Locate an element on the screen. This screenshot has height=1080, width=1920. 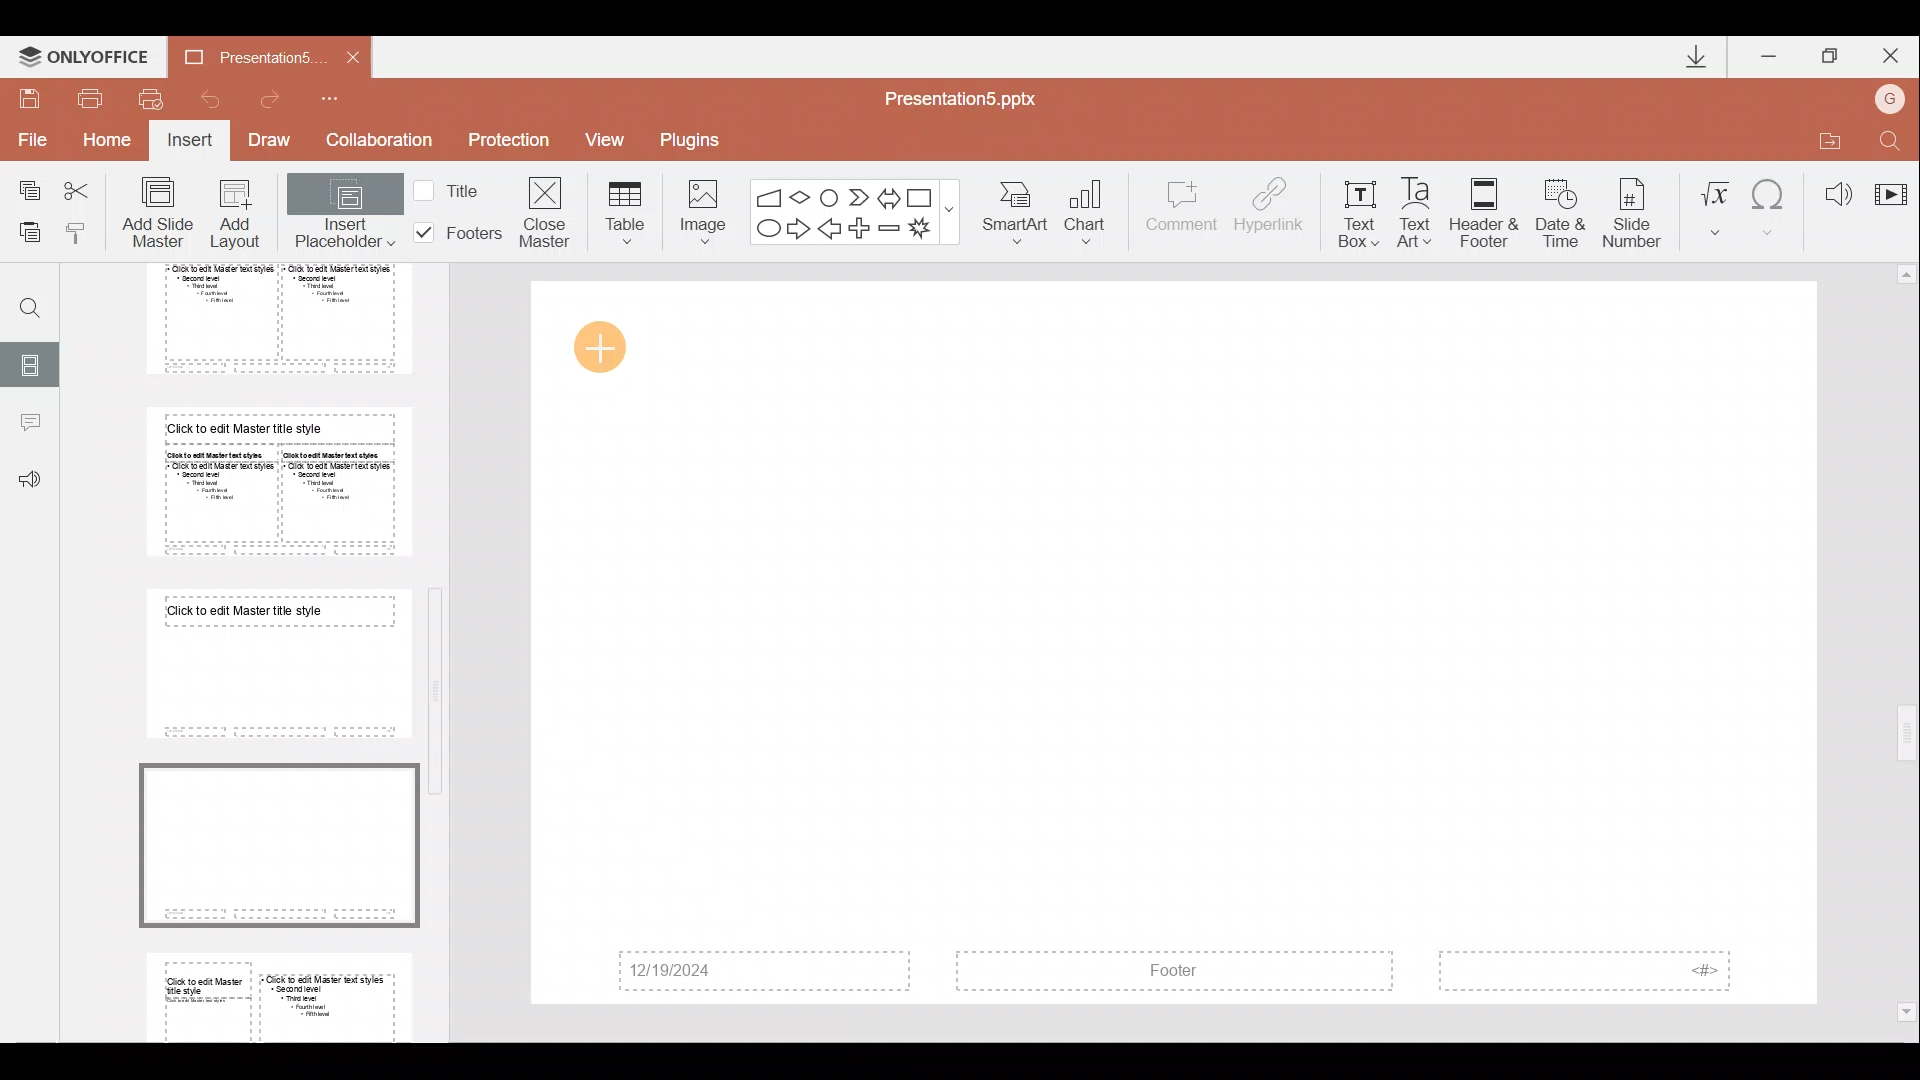
SmartArt is located at coordinates (1019, 214).